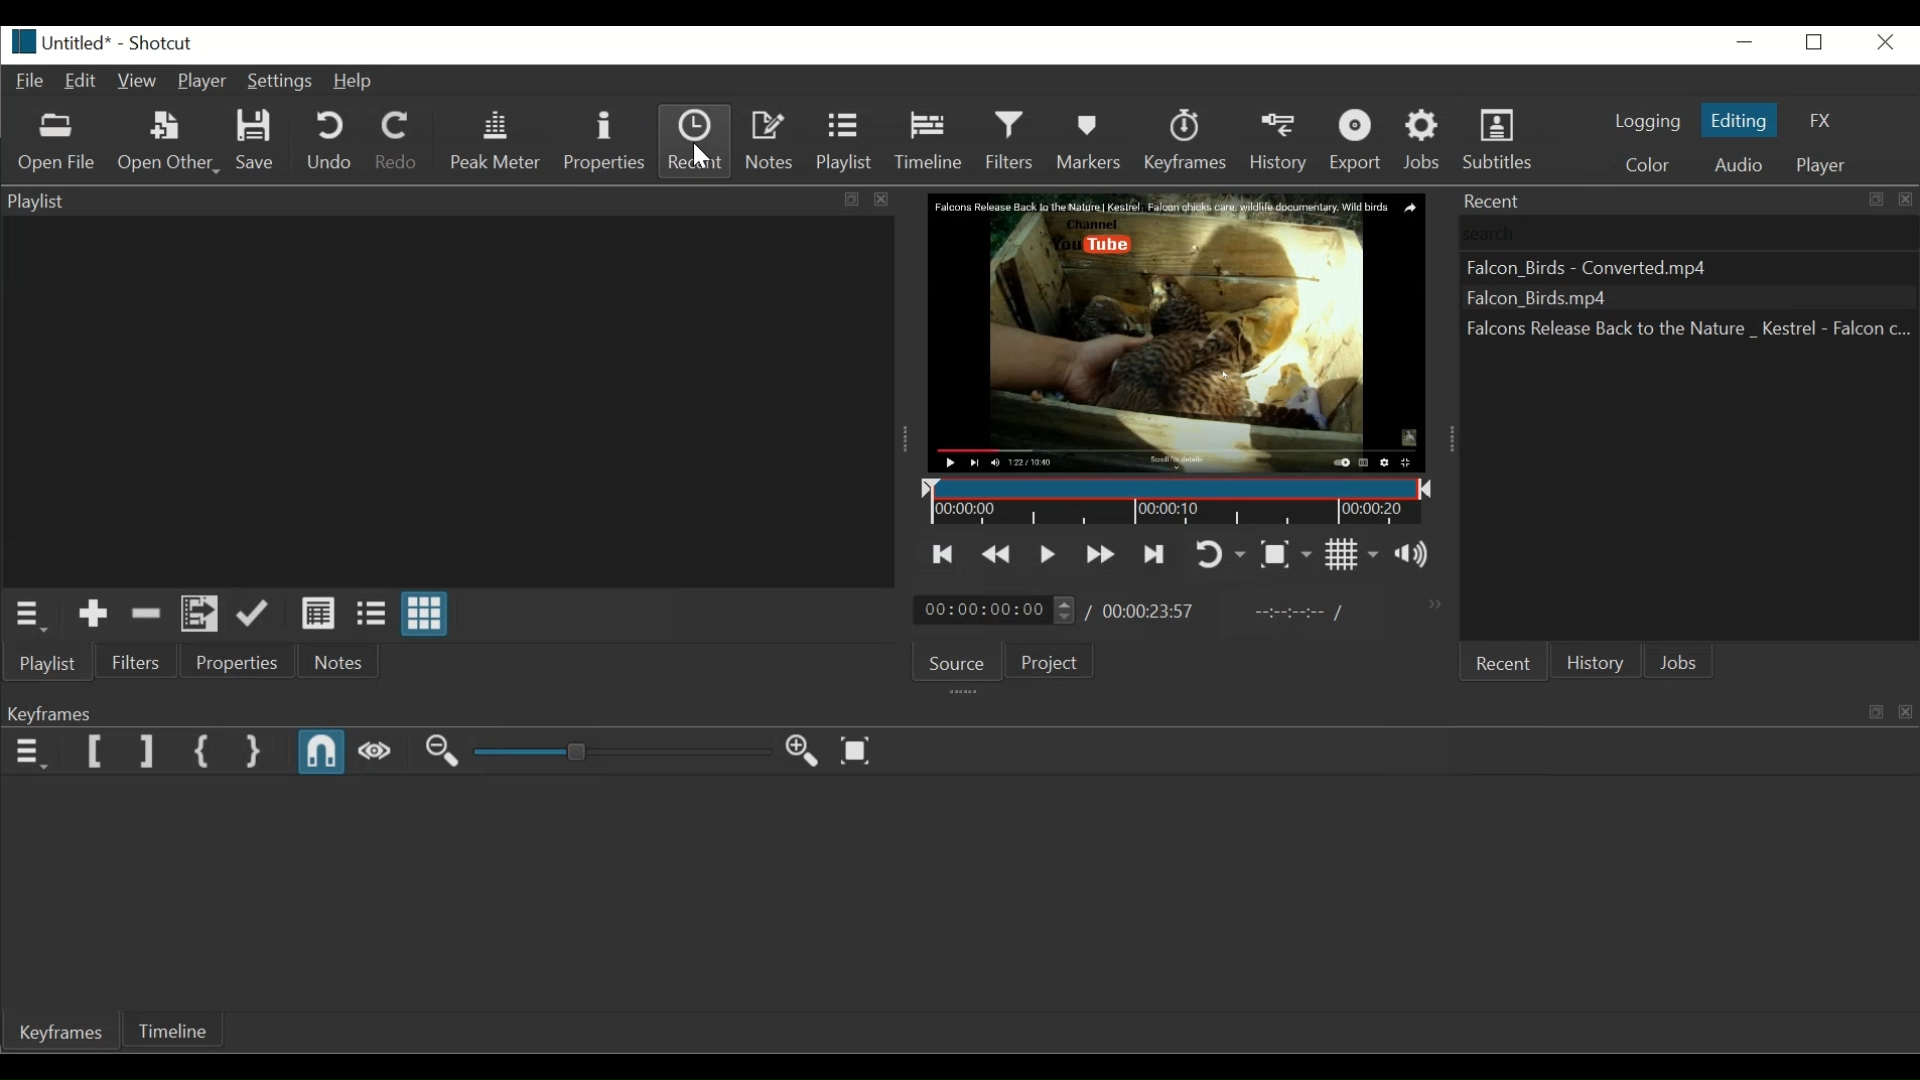 The width and height of the screenshot is (1920, 1080). What do you see at coordinates (1505, 663) in the screenshot?
I see `Recent` at bounding box center [1505, 663].